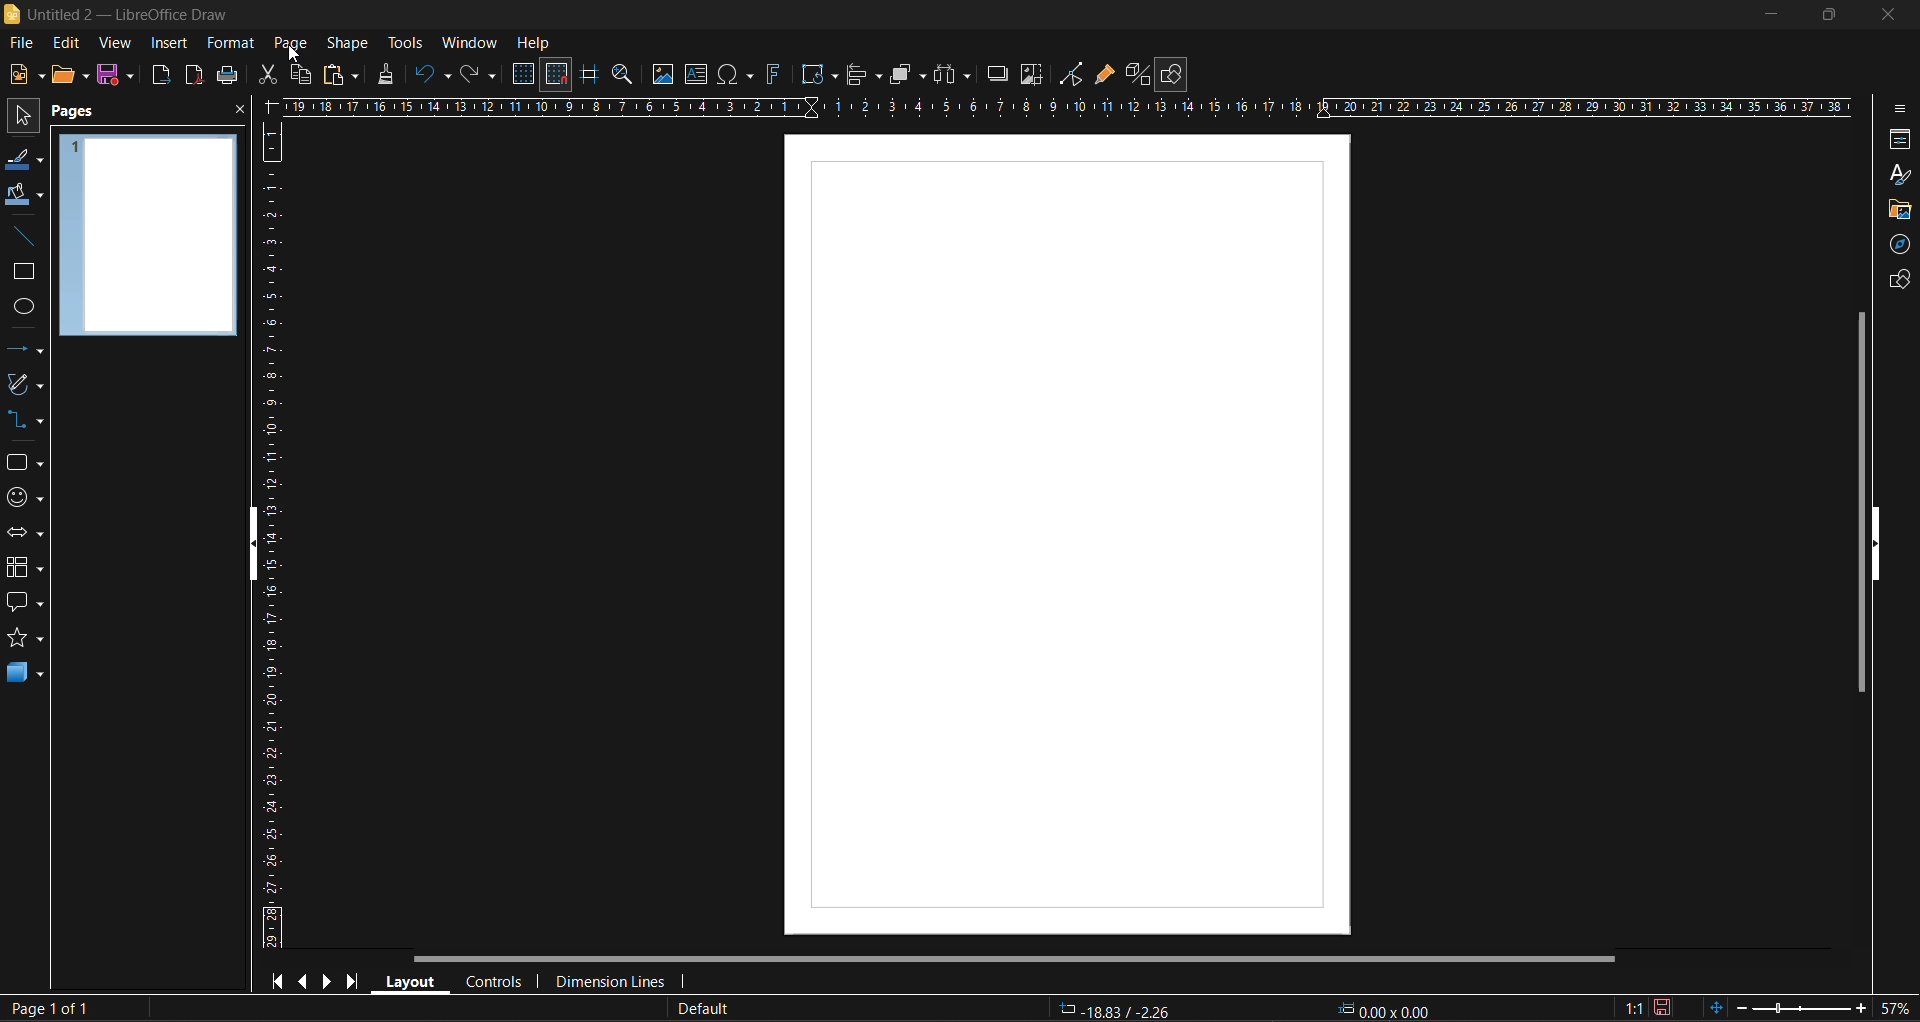 The image size is (1920, 1022). What do you see at coordinates (1140, 74) in the screenshot?
I see `toggle extrusion` at bounding box center [1140, 74].